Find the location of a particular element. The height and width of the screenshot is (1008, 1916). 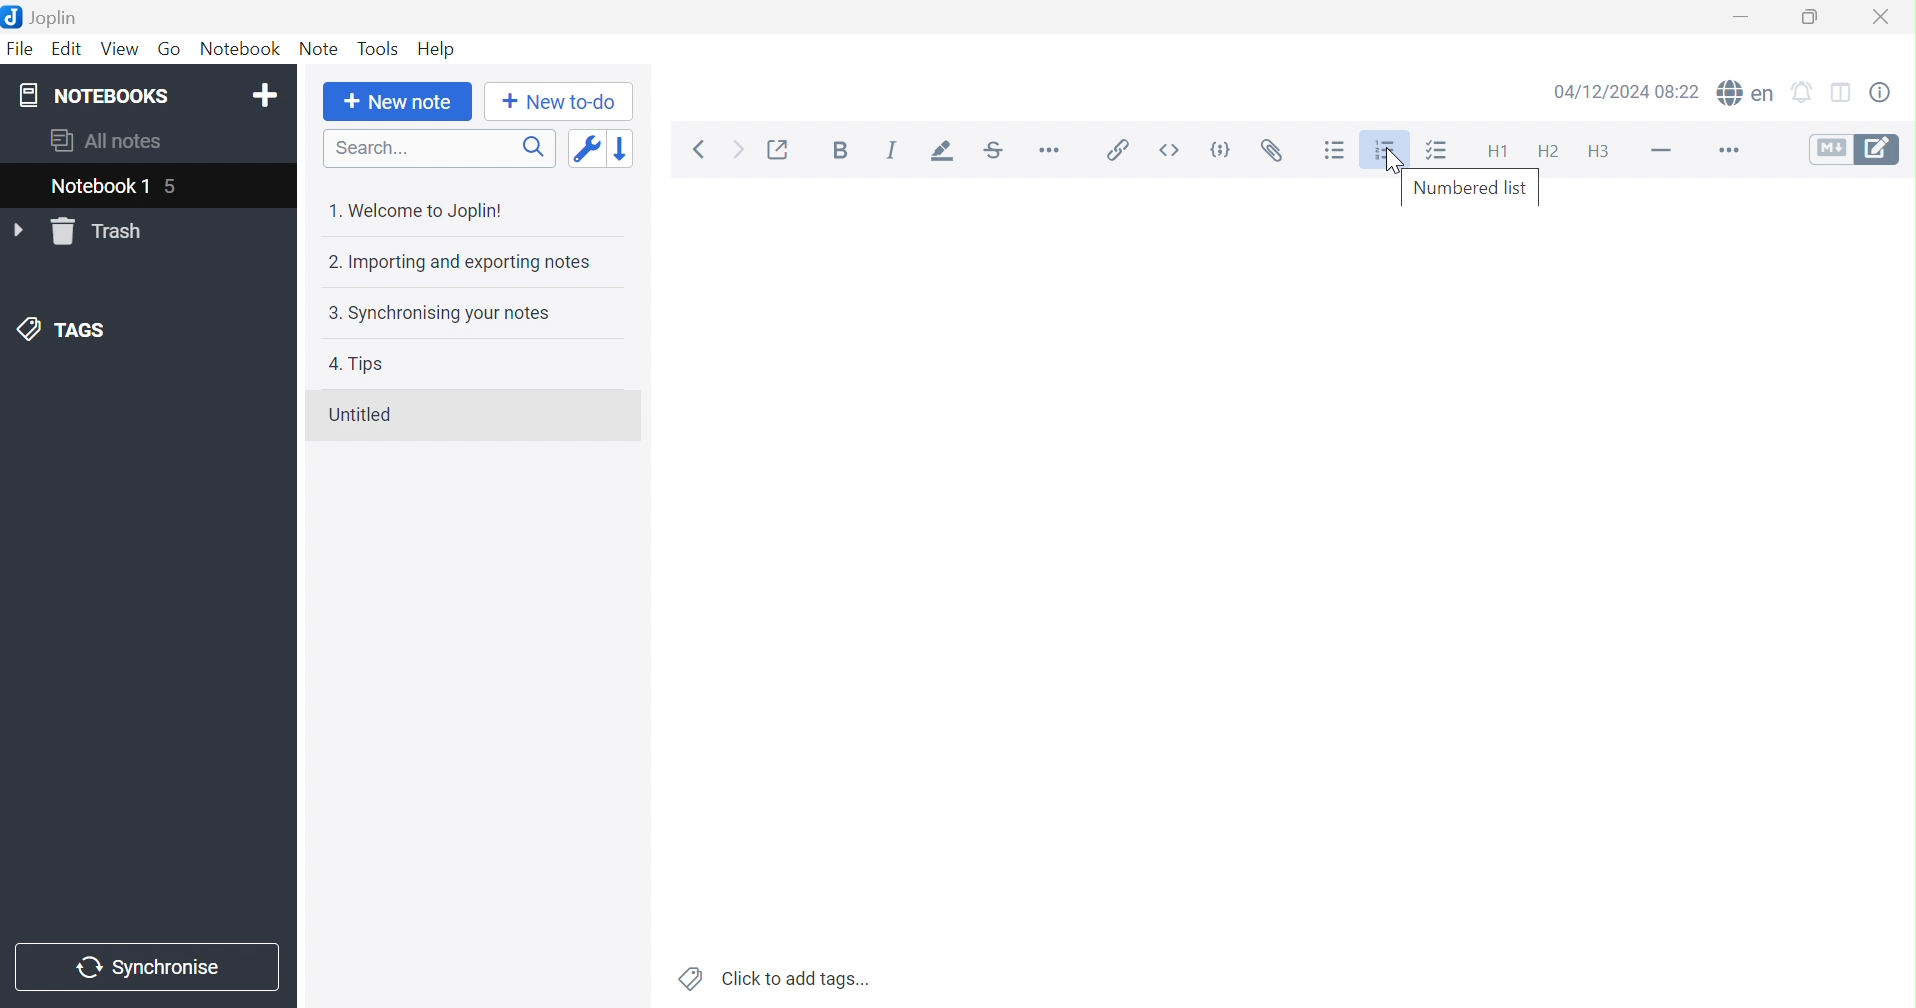

Spell checker is located at coordinates (1748, 91).